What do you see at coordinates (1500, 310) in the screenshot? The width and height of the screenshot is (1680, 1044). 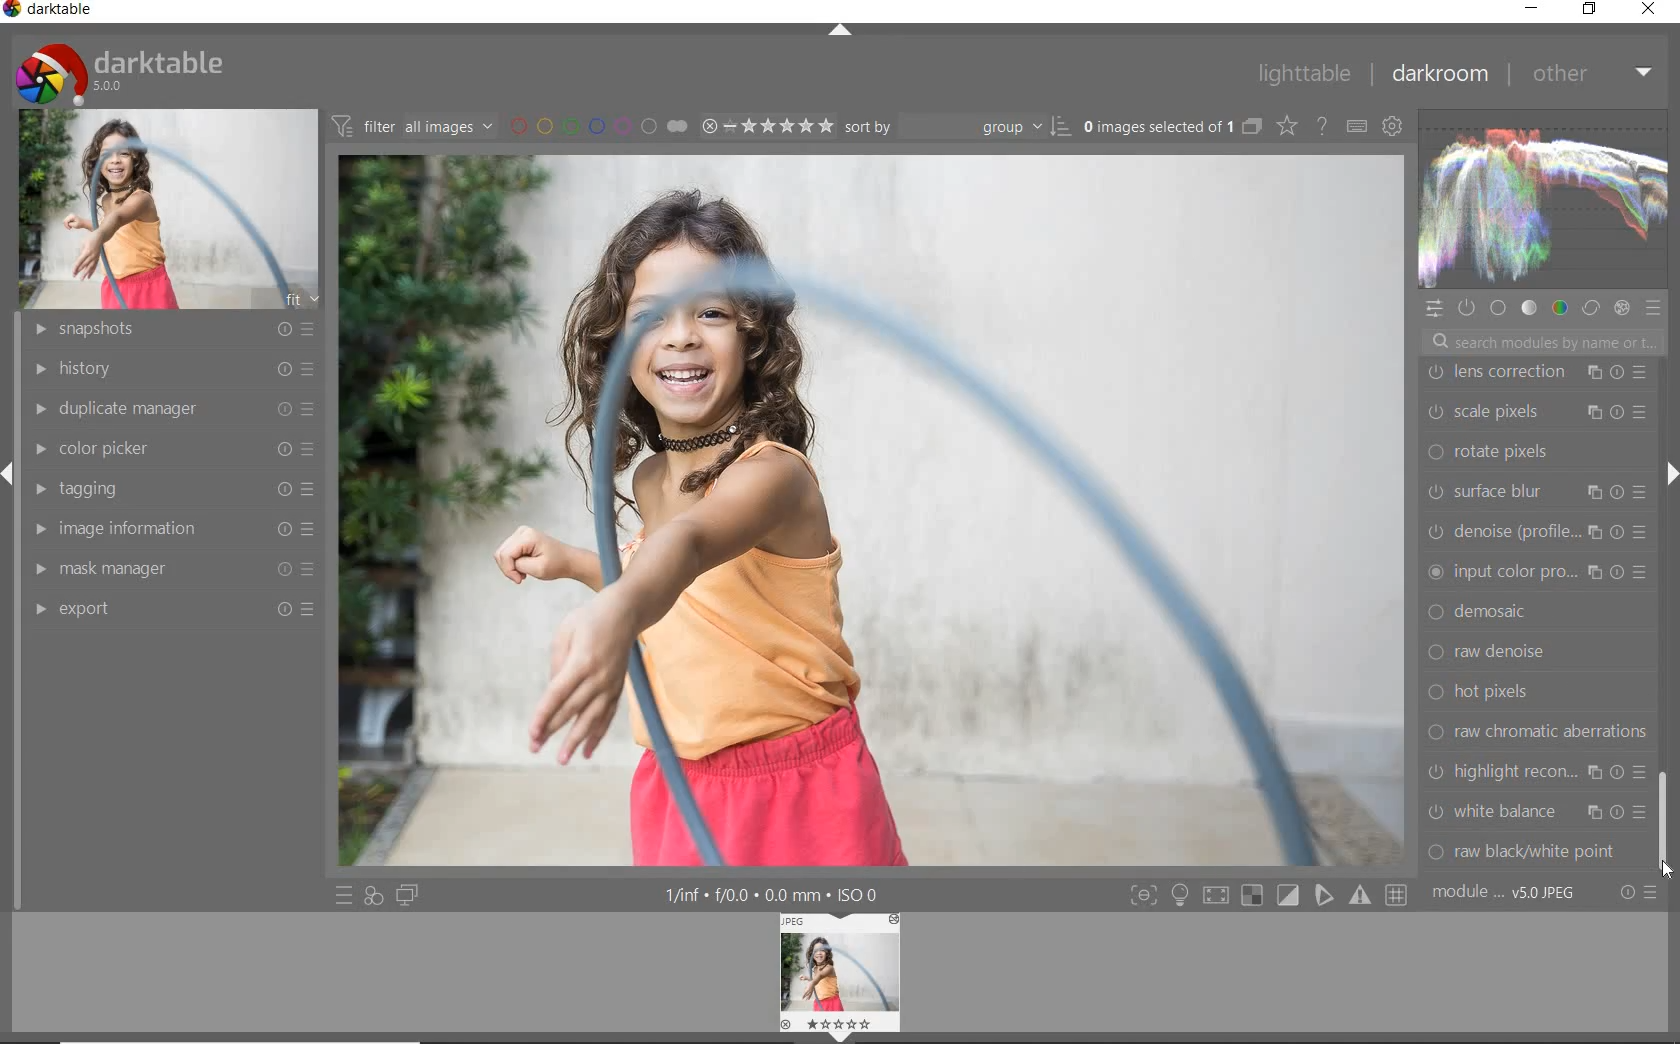 I see `base` at bounding box center [1500, 310].